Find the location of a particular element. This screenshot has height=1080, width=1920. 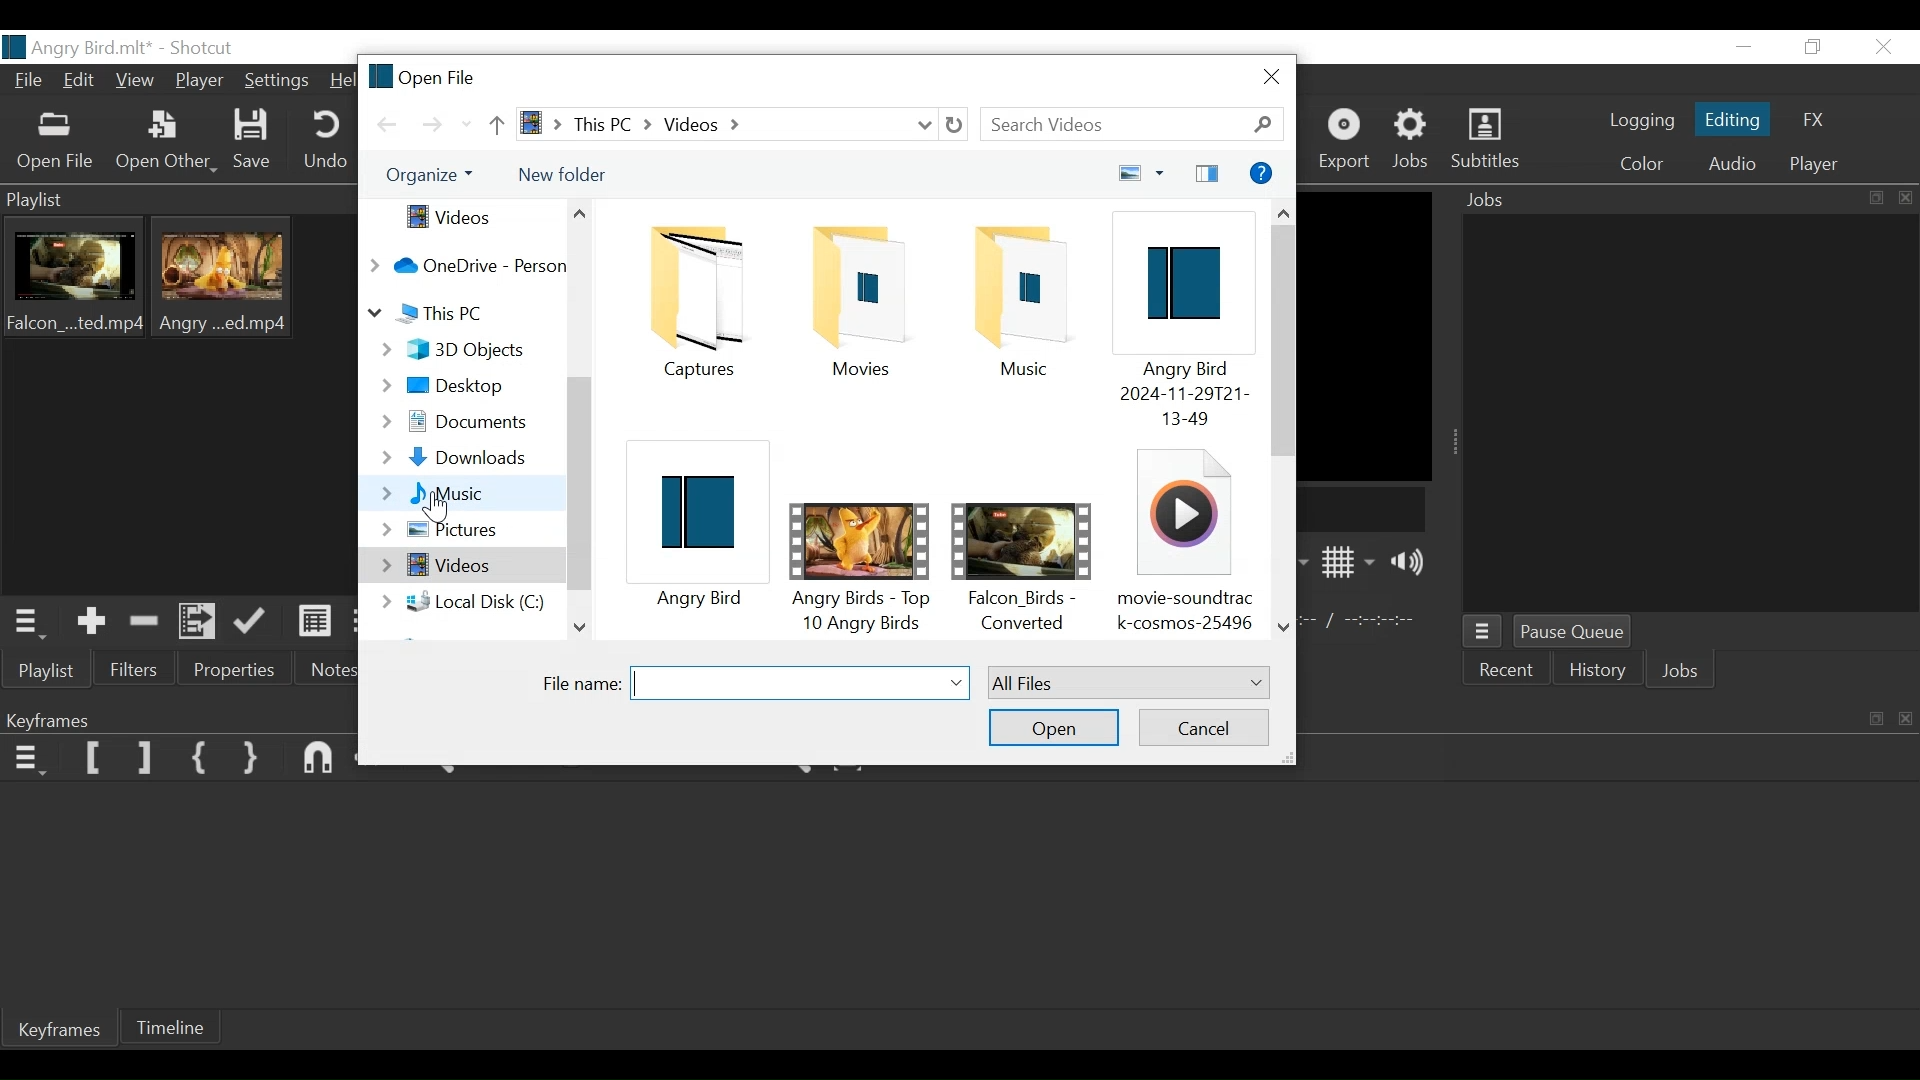

Set First Simple Keyframe is located at coordinates (199, 755).